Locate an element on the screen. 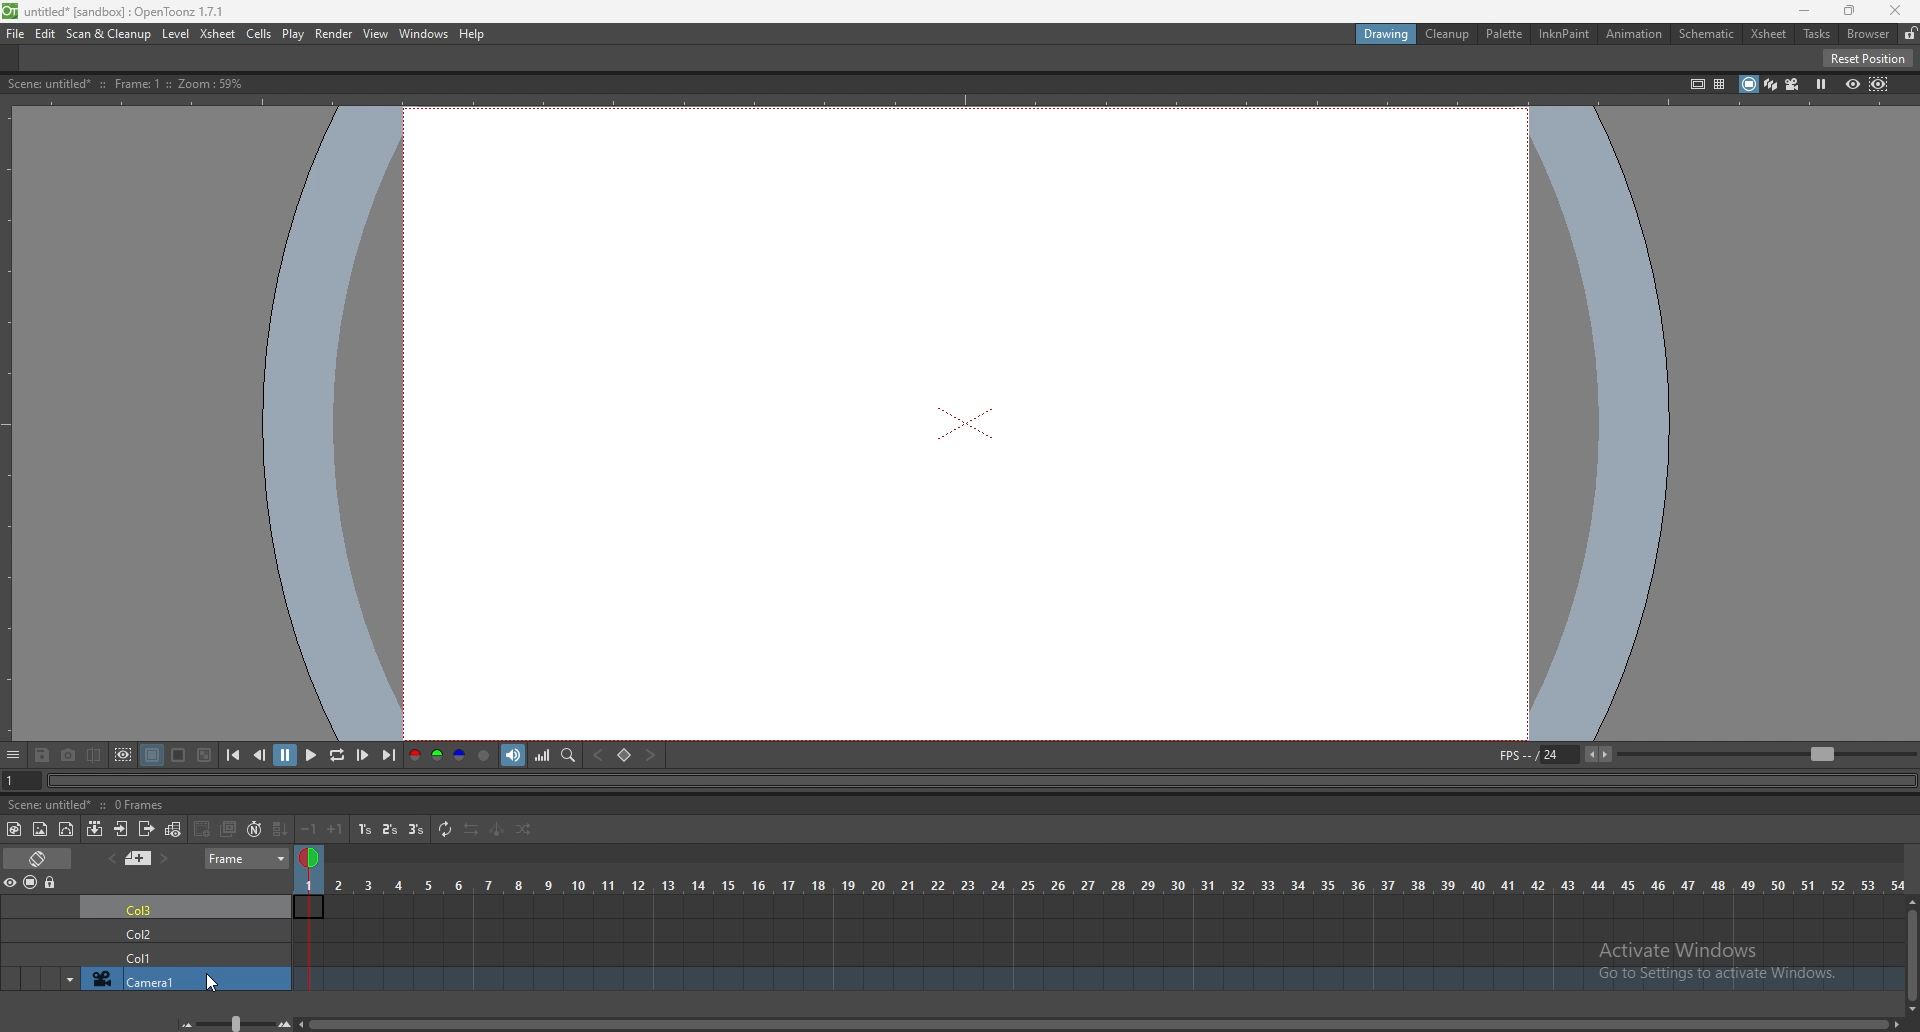 This screenshot has height=1032, width=1920. alpha is located at coordinates (486, 755).